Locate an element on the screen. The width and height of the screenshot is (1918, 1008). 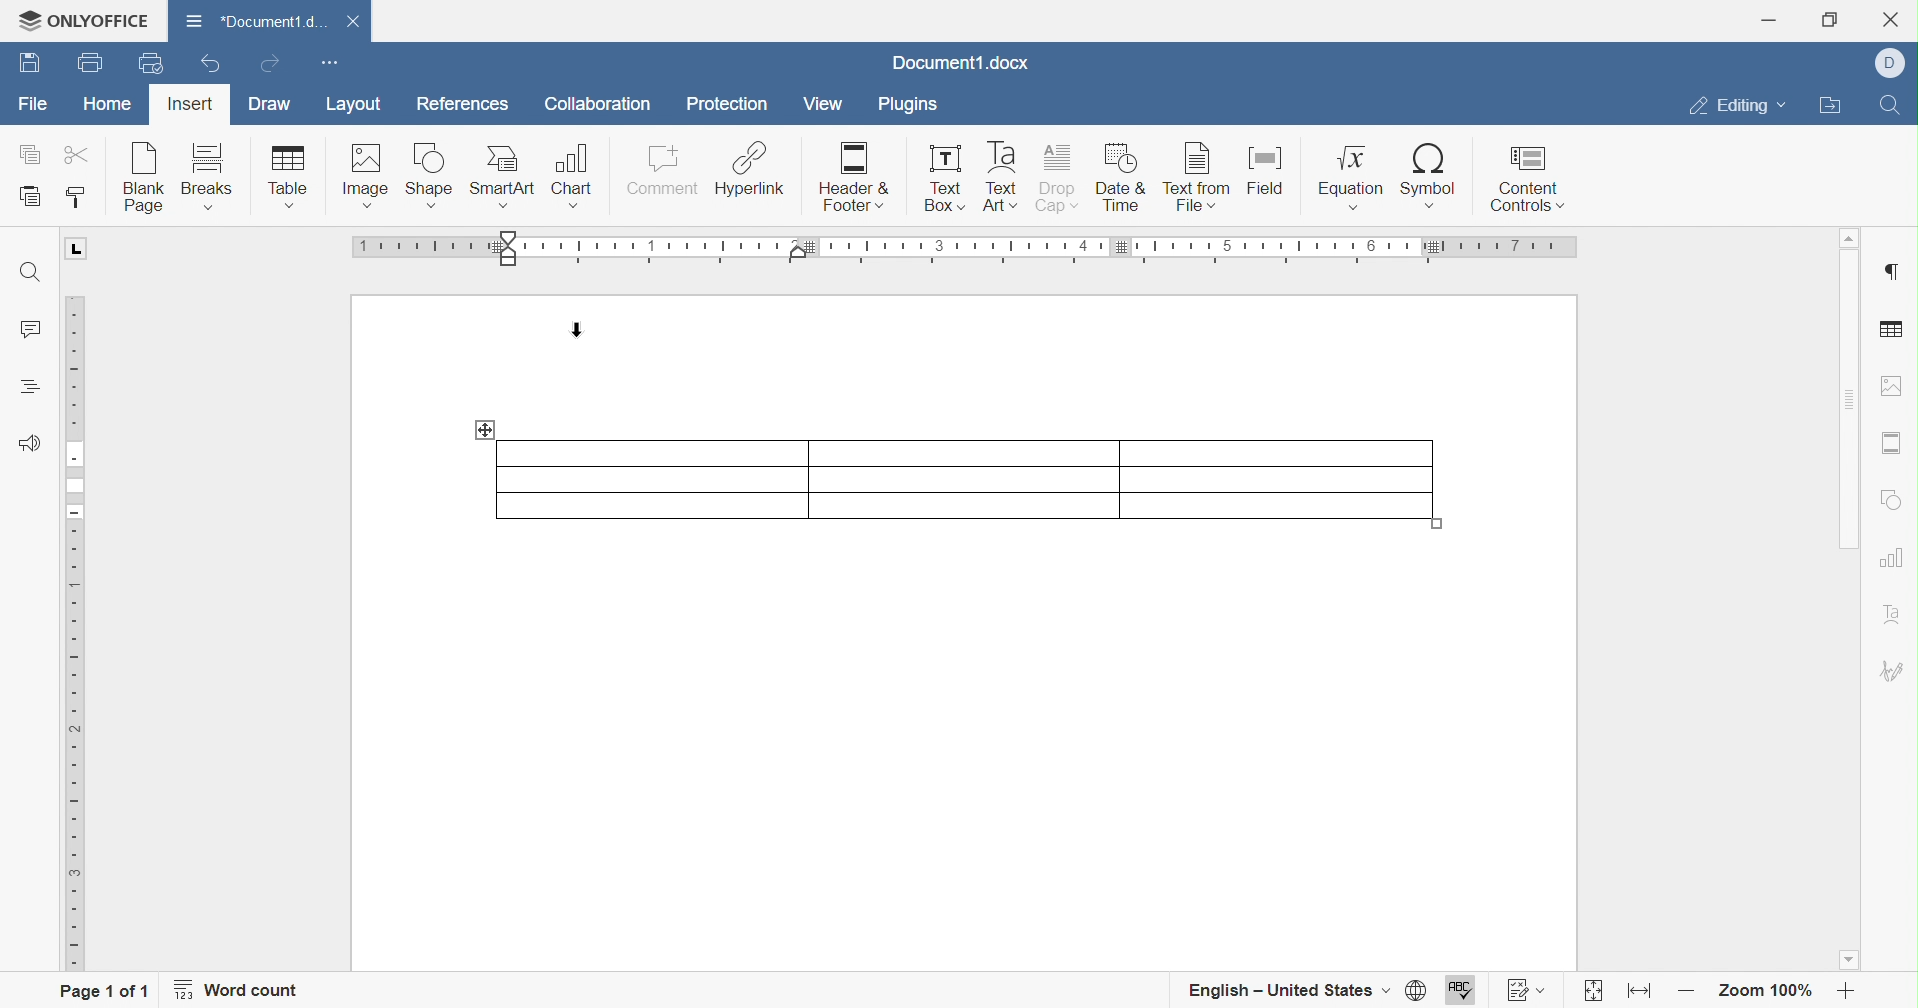
Insert shape is located at coordinates (436, 176).